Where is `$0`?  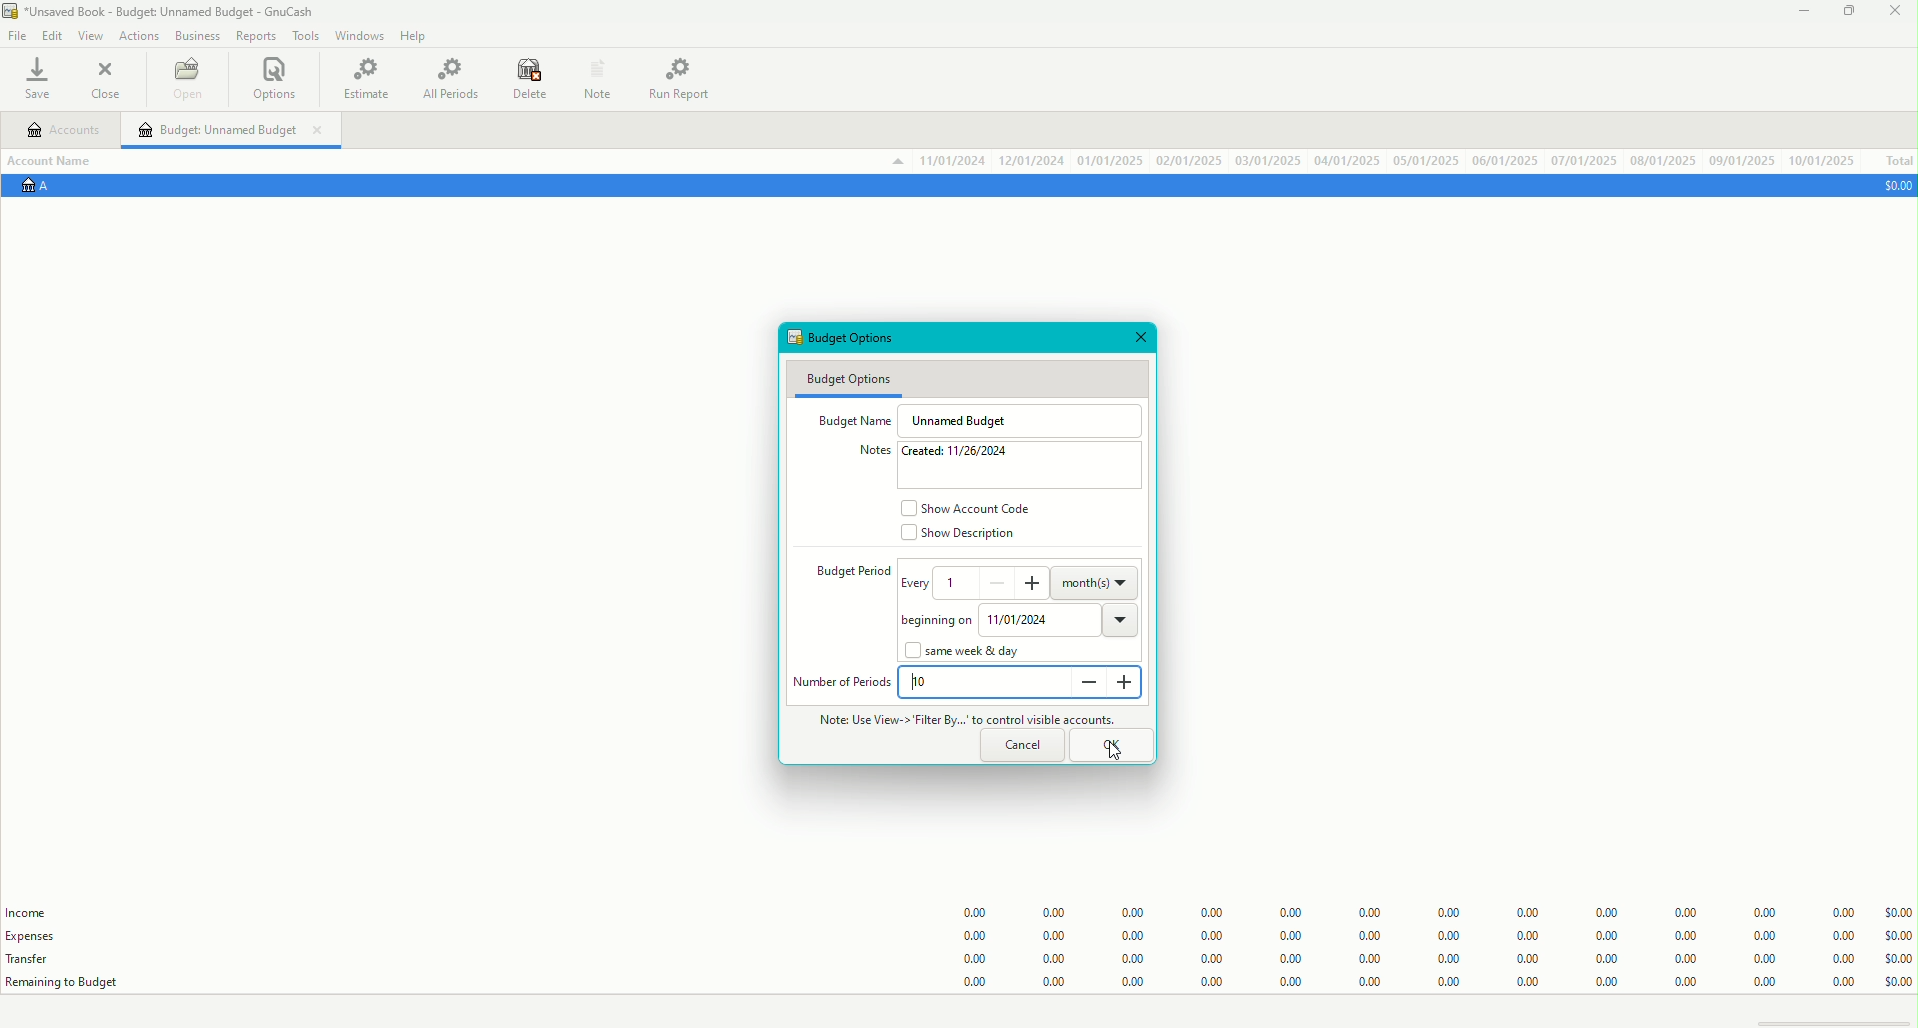 $0 is located at coordinates (1893, 185).